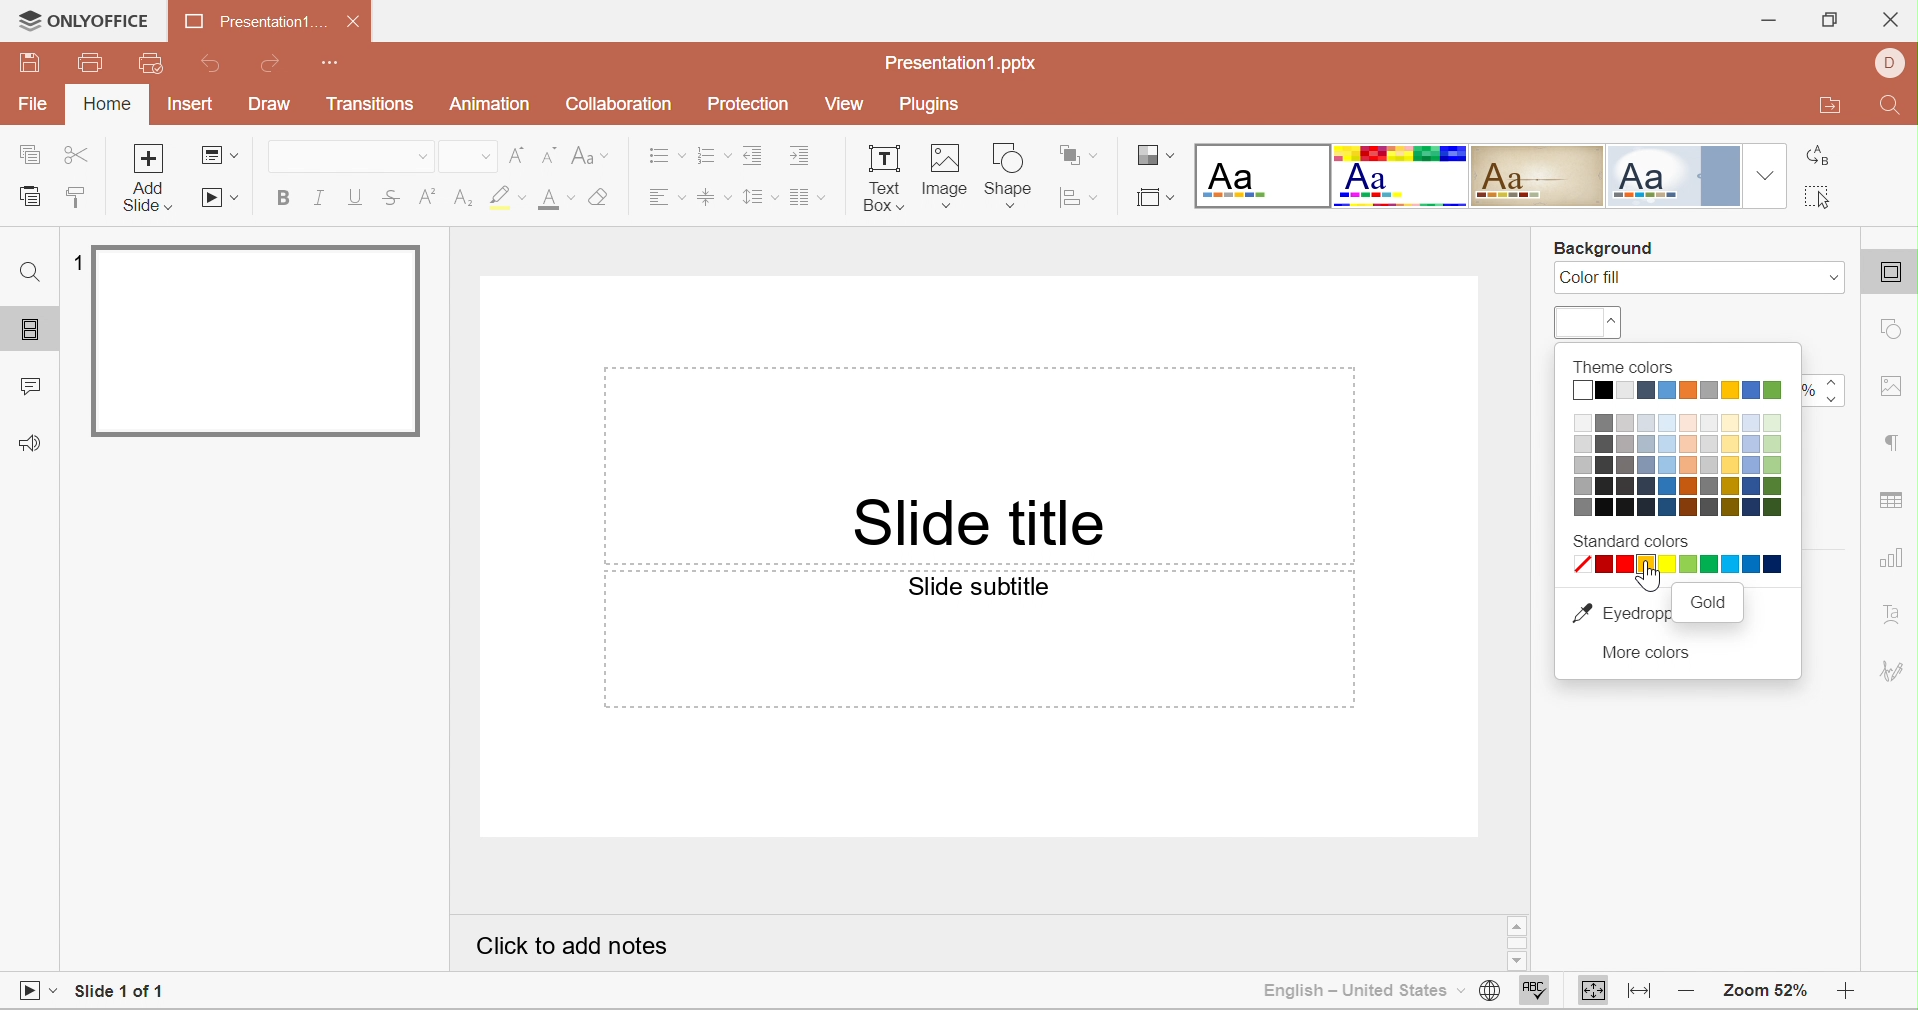  What do you see at coordinates (75, 196) in the screenshot?
I see `Copy style` at bounding box center [75, 196].